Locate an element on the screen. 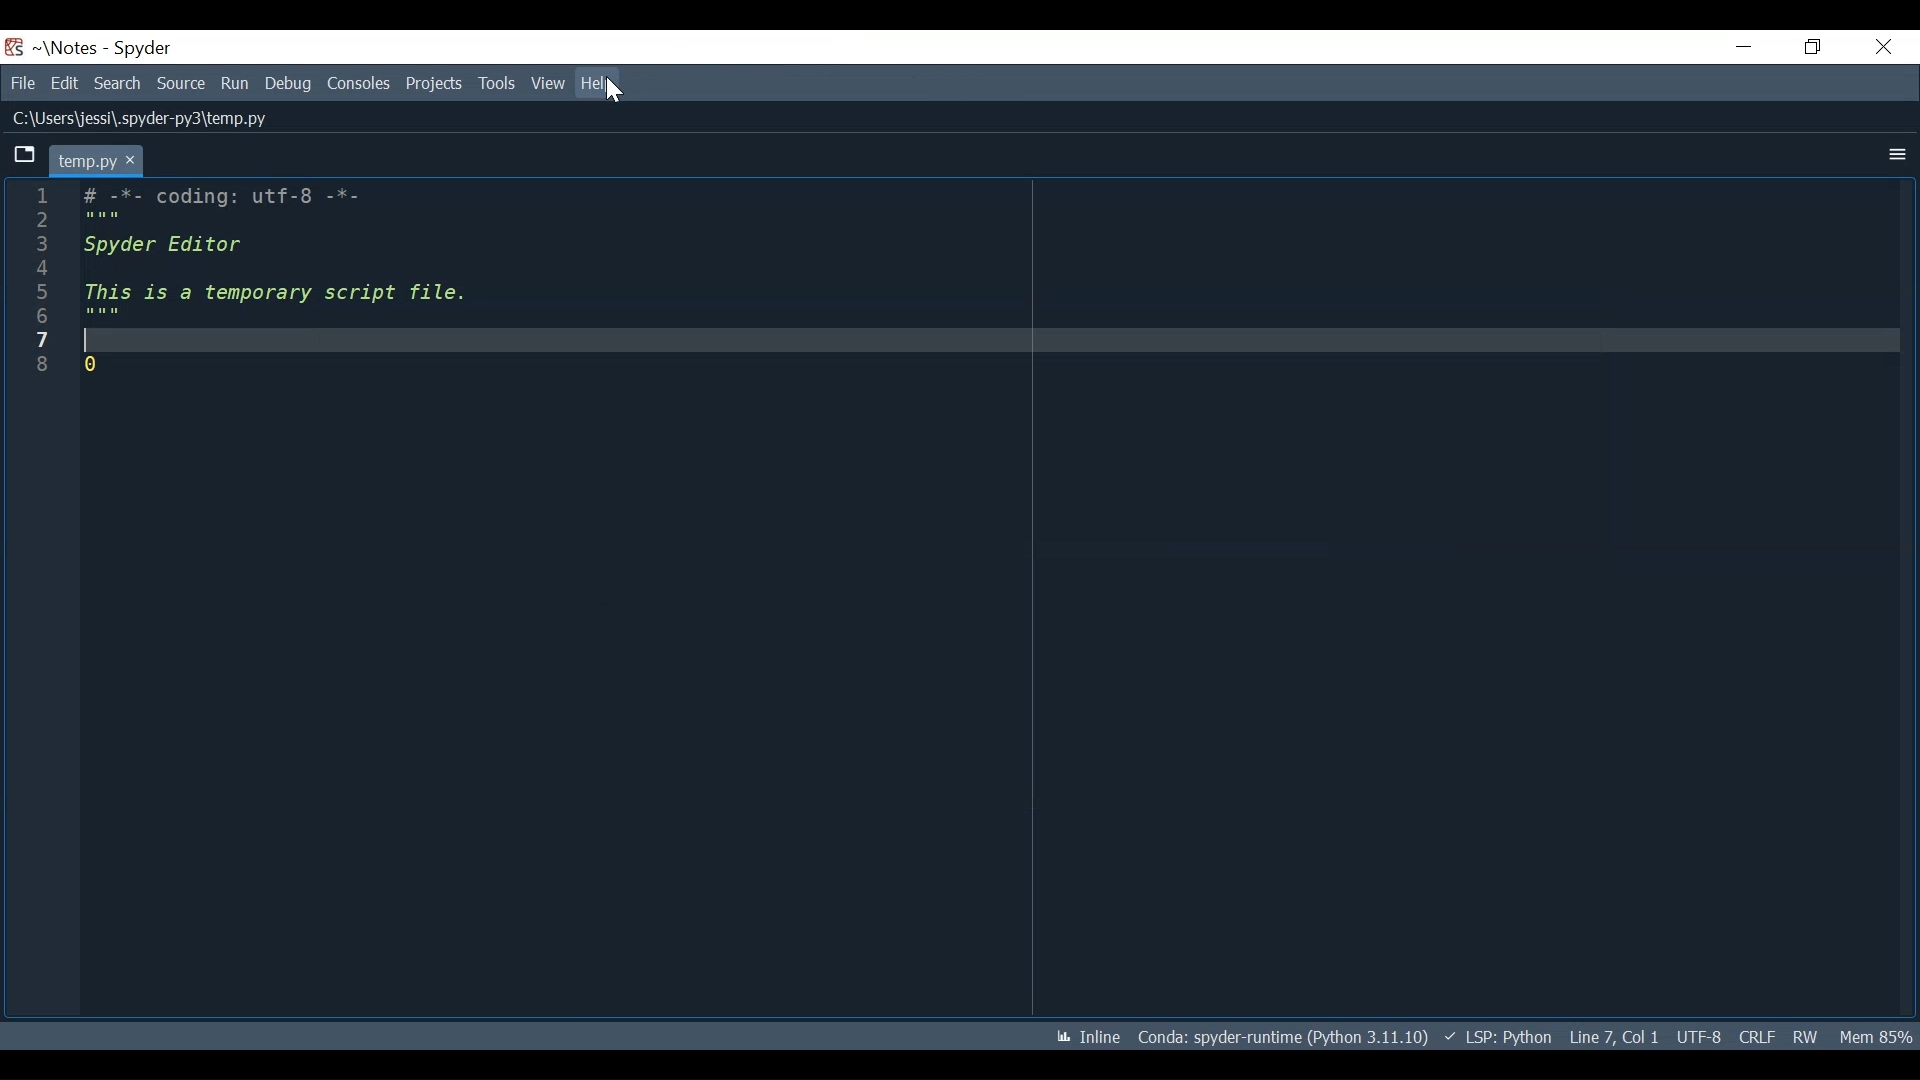  Inline is located at coordinates (1088, 1037).